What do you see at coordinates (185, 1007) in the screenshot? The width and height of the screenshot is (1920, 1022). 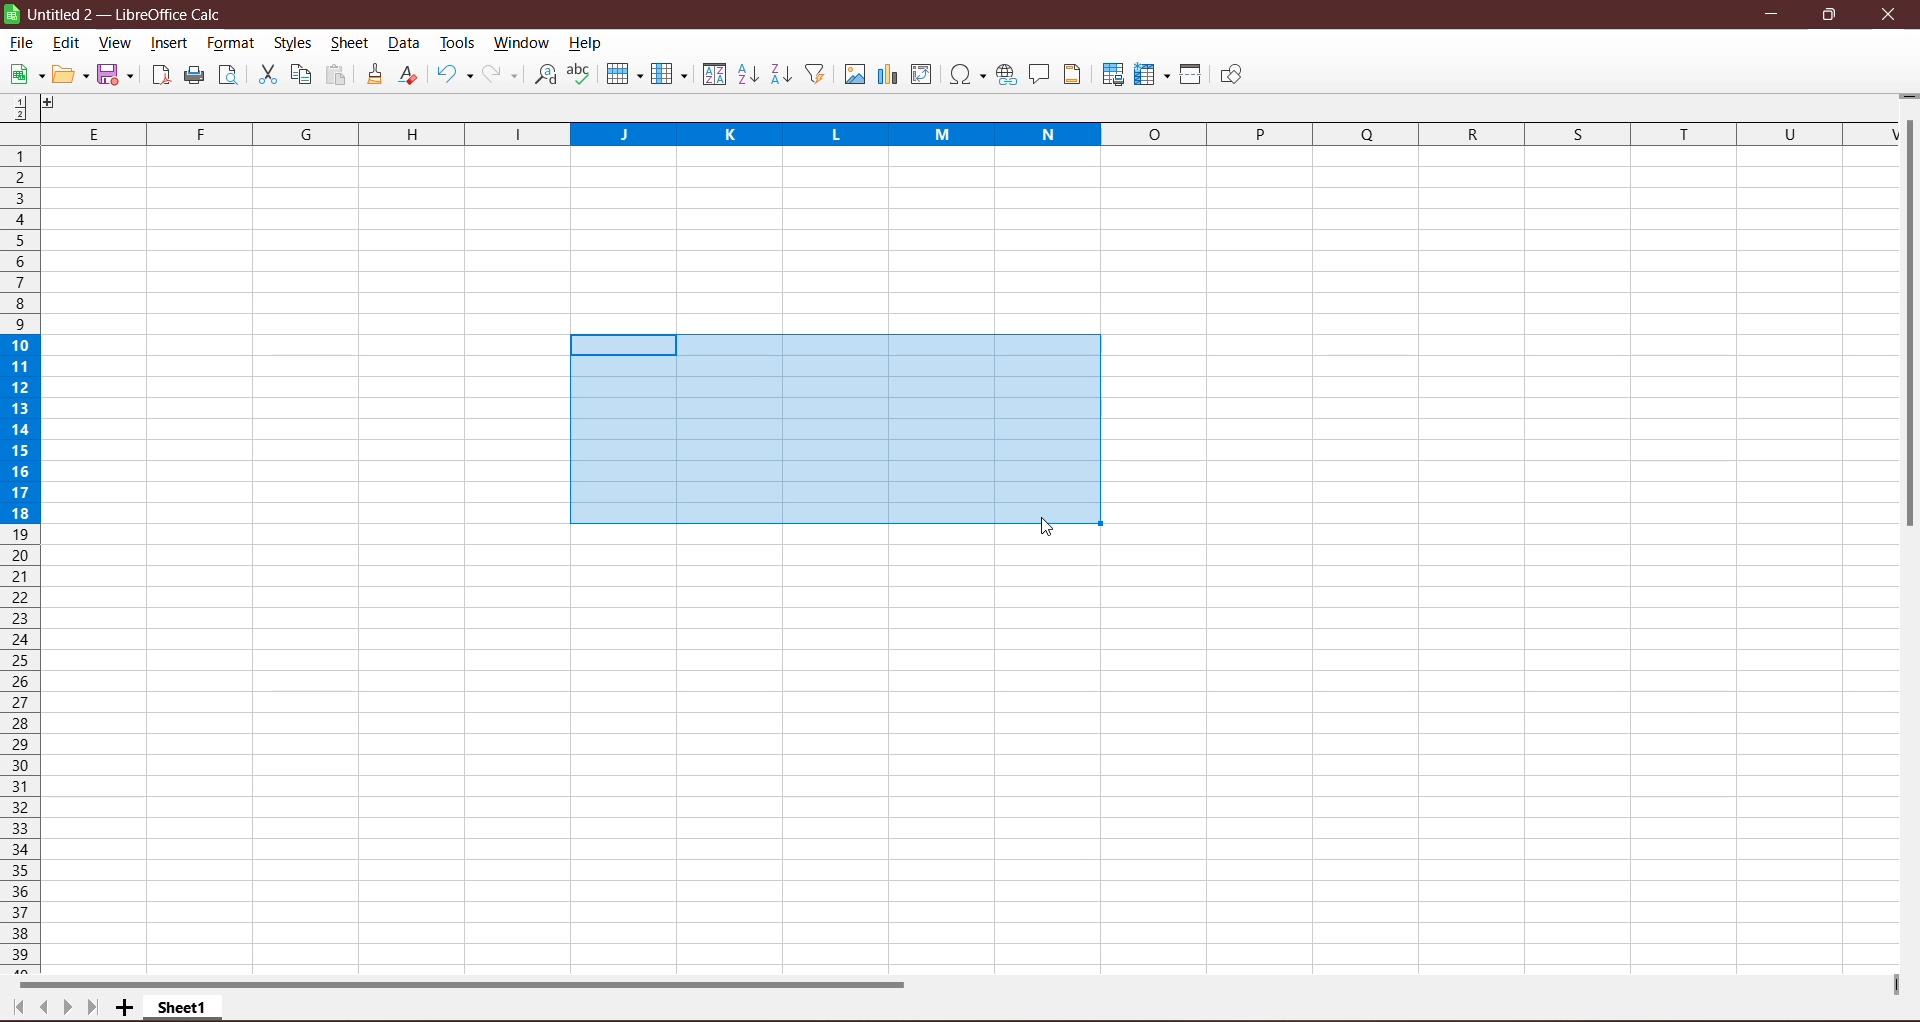 I see `Sheet Name` at bounding box center [185, 1007].